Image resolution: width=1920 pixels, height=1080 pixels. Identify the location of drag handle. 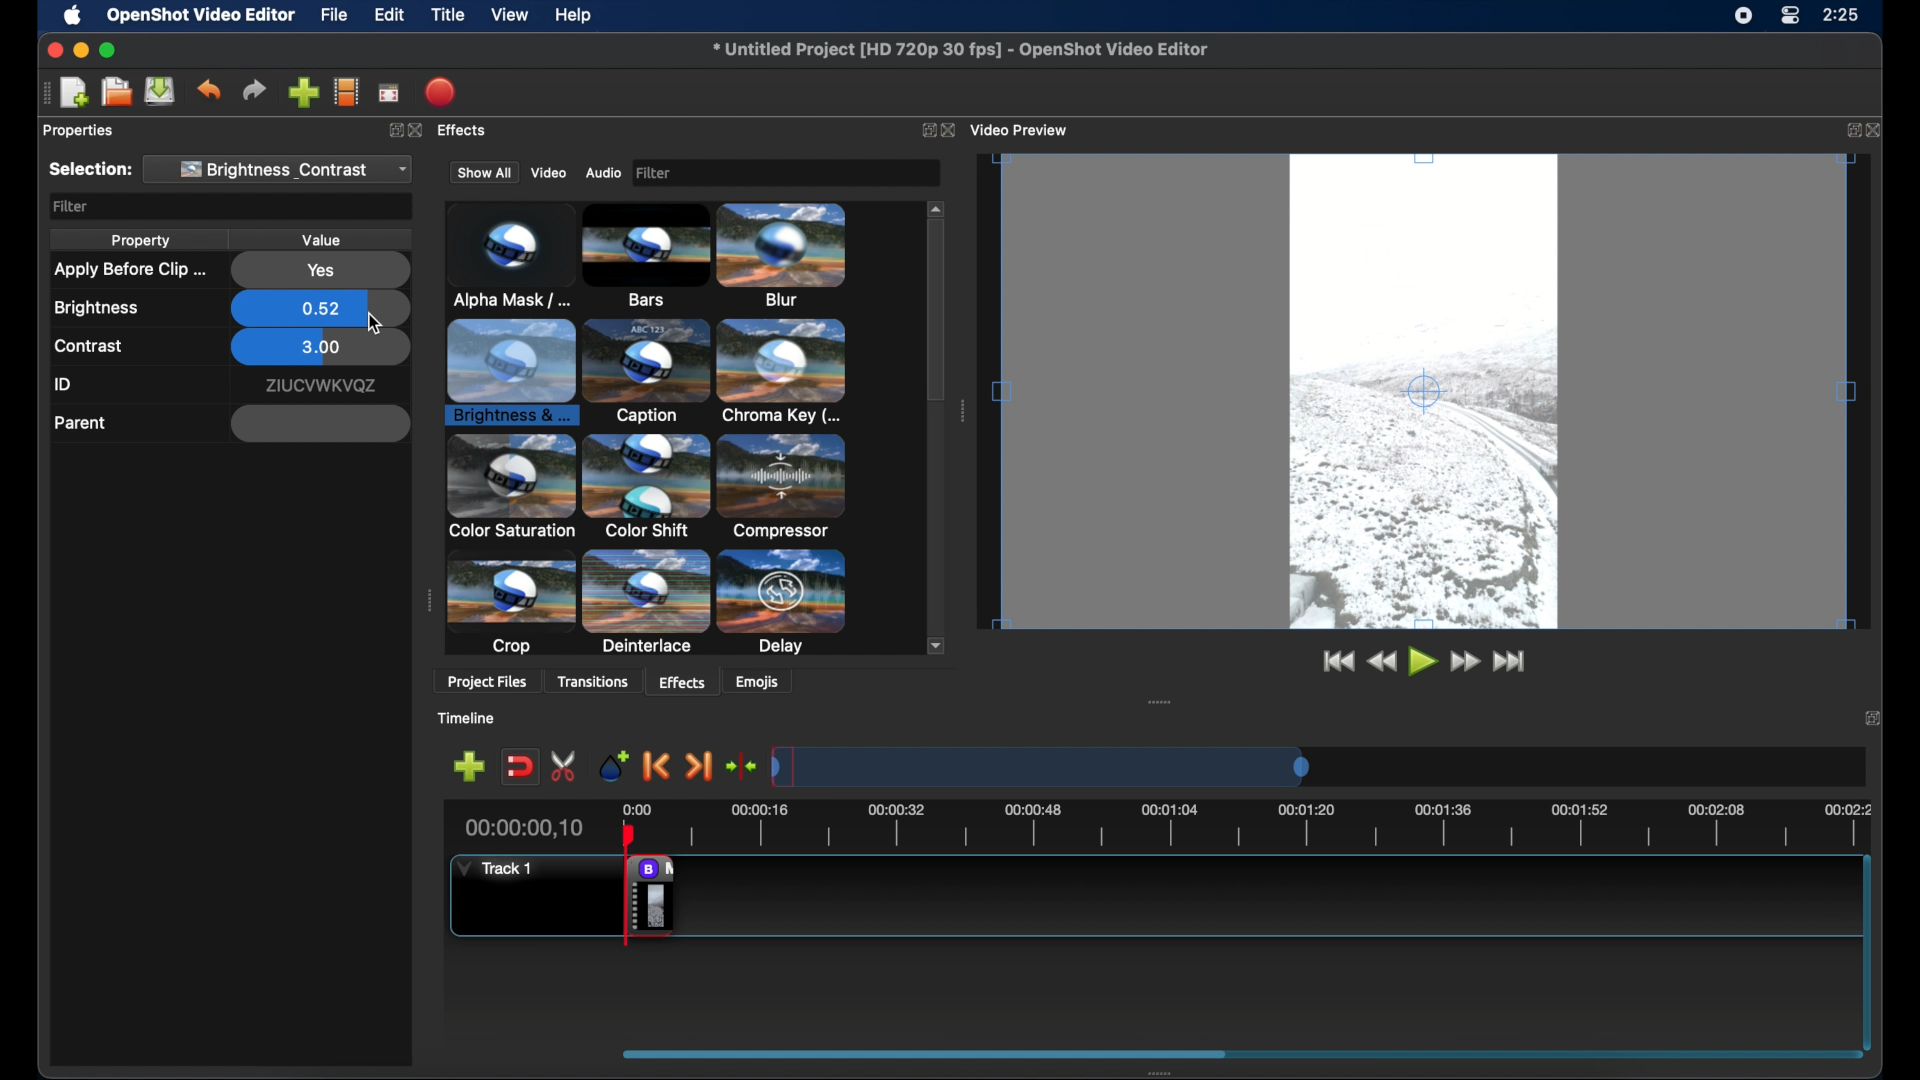
(962, 409).